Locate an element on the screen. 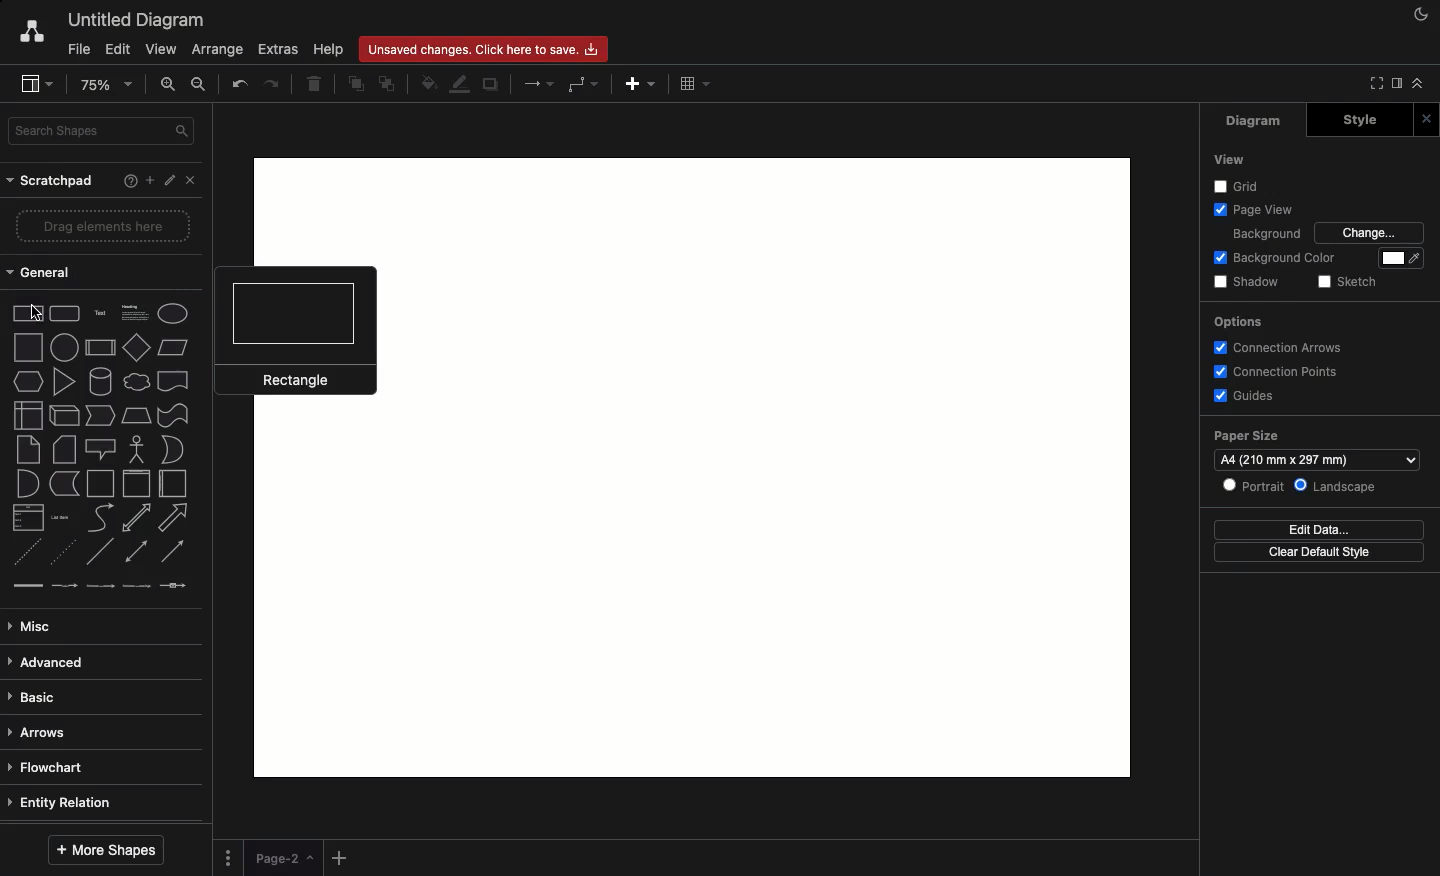  cursor is located at coordinates (37, 313).